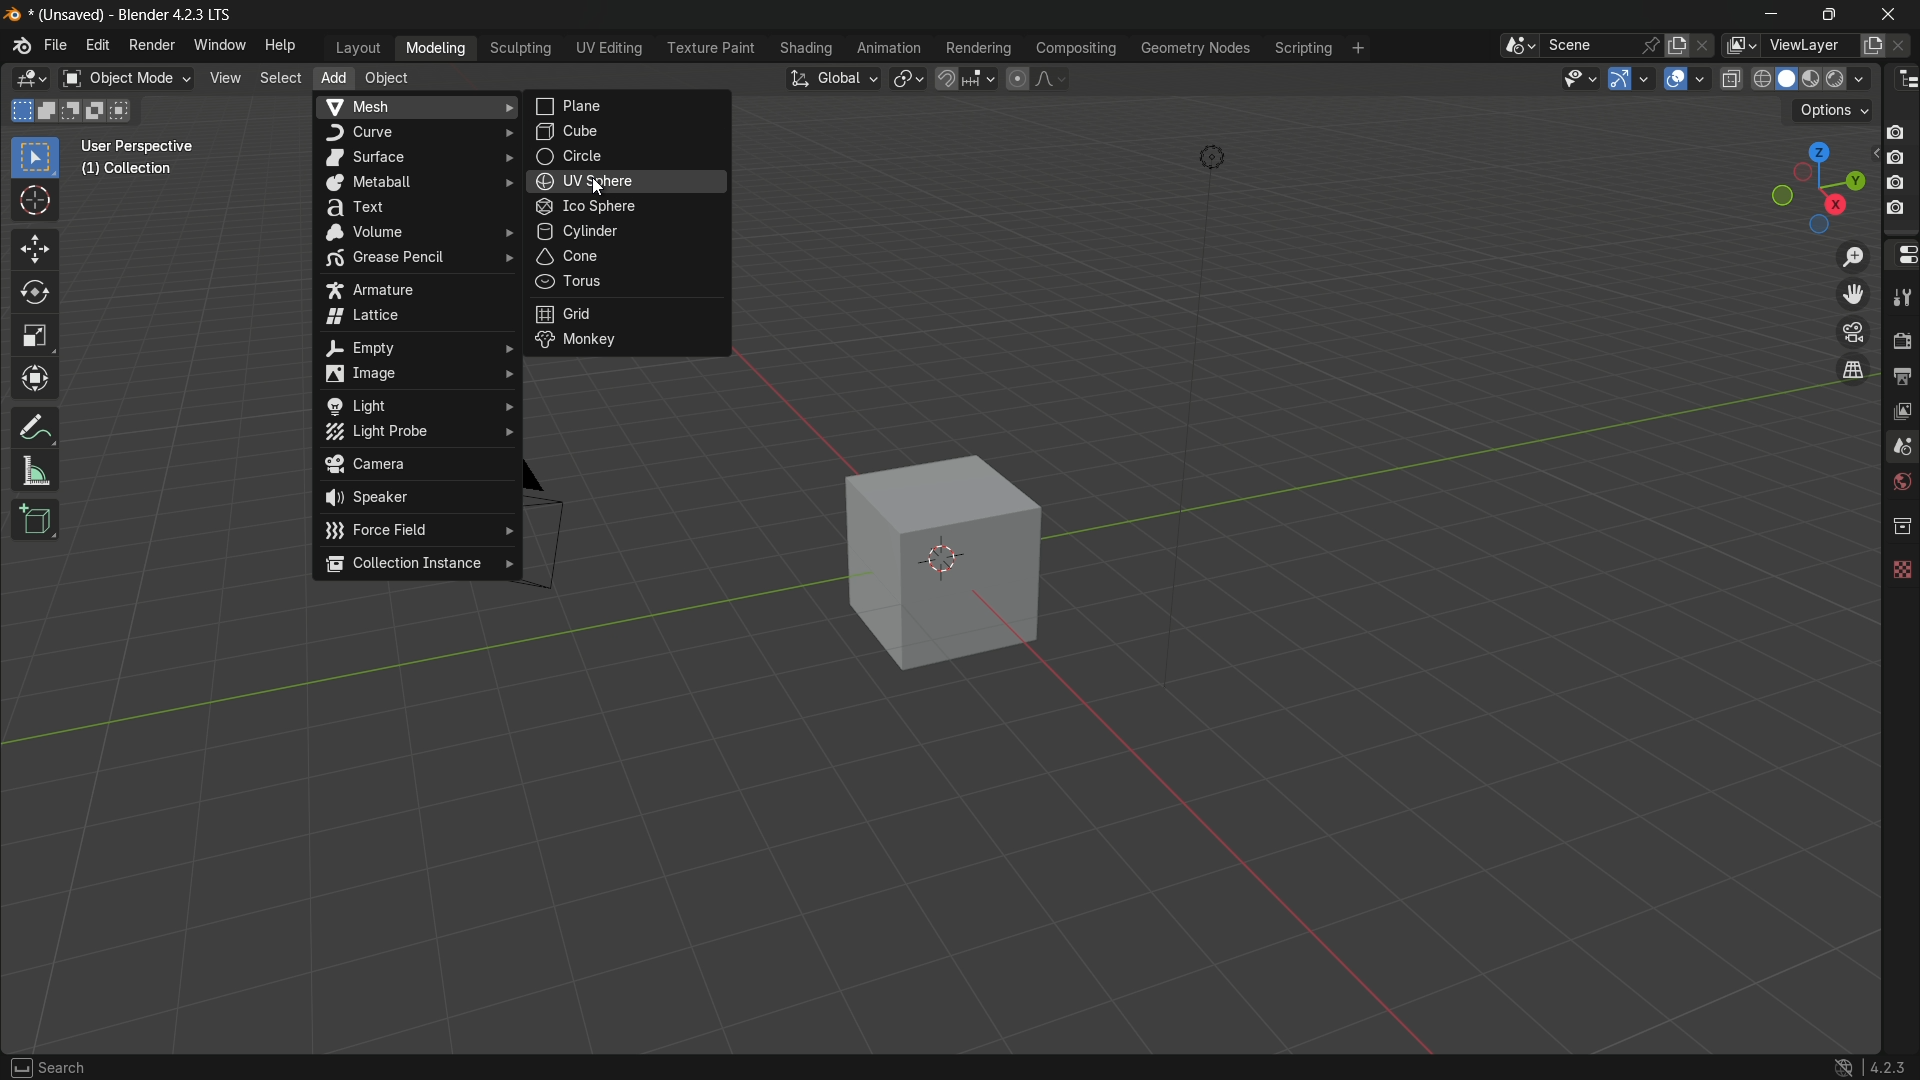 This screenshot has width=1920, height=1080. I want to click on world, so click(1902, 482).